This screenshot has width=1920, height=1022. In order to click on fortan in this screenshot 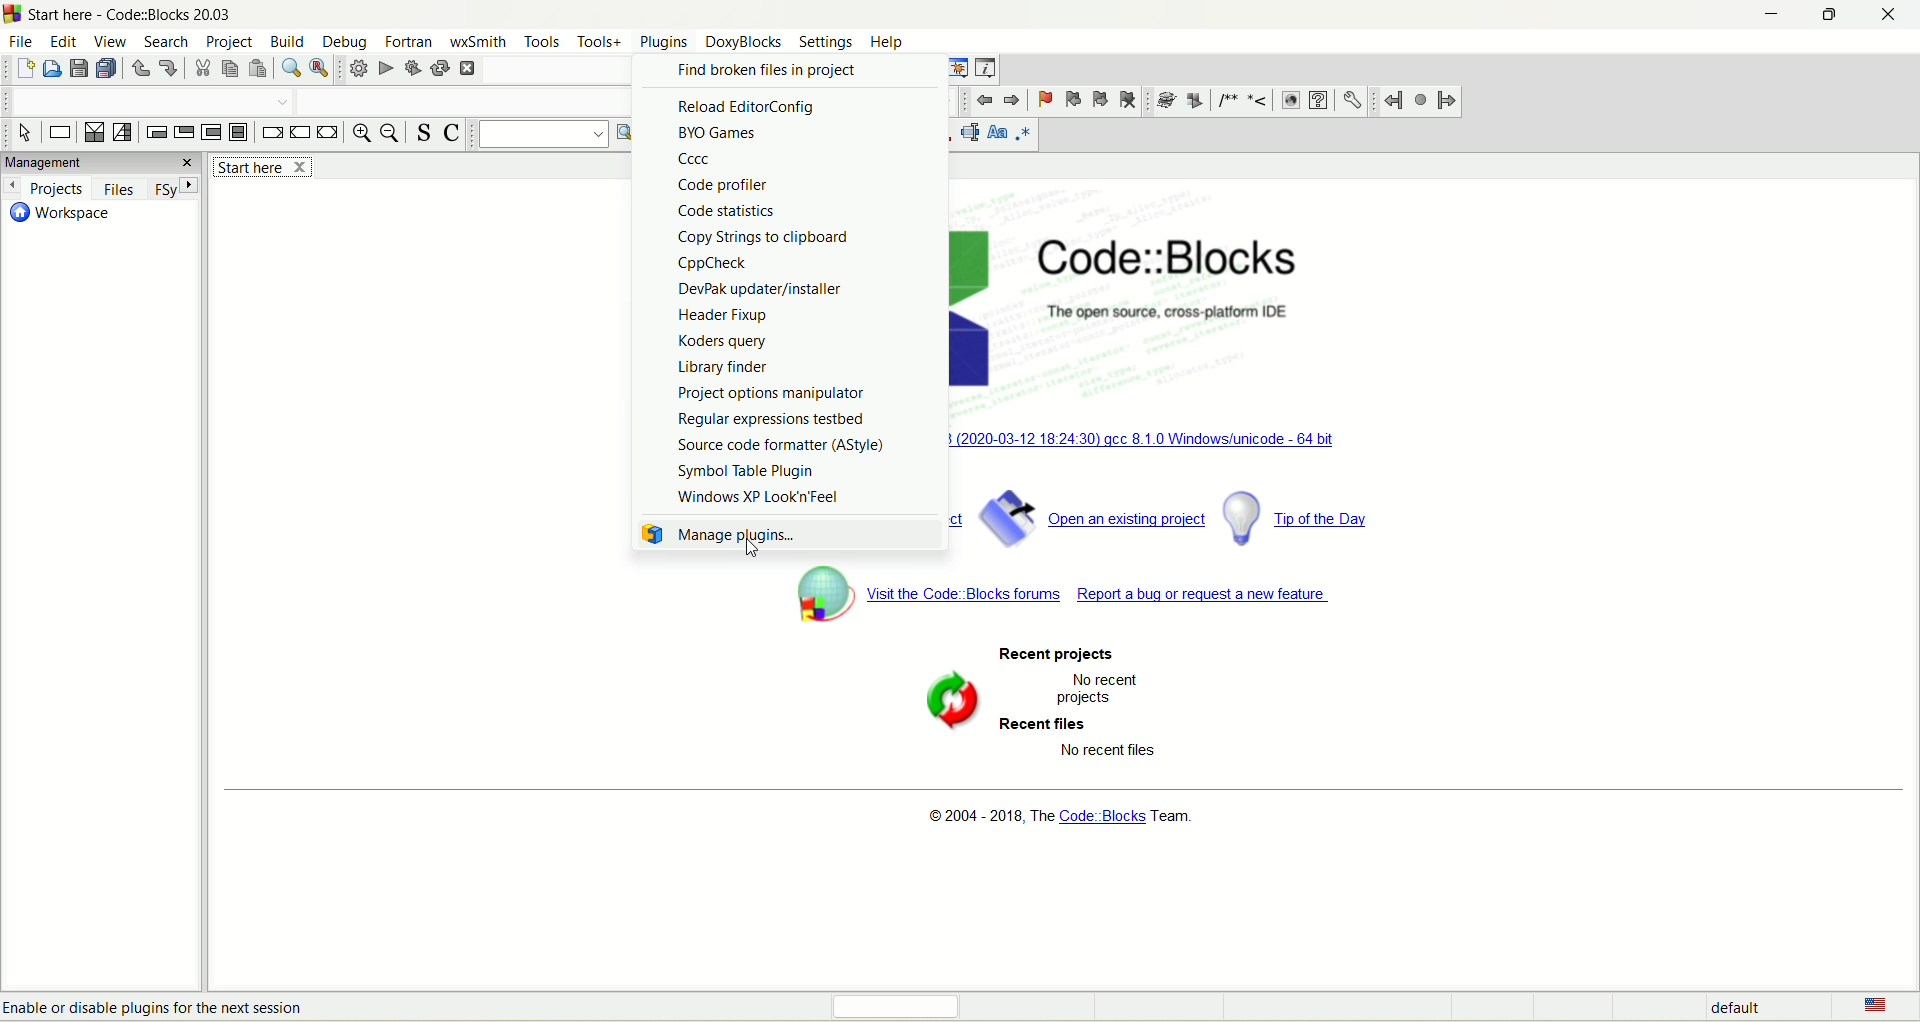, I will do `click(409, 39)`.